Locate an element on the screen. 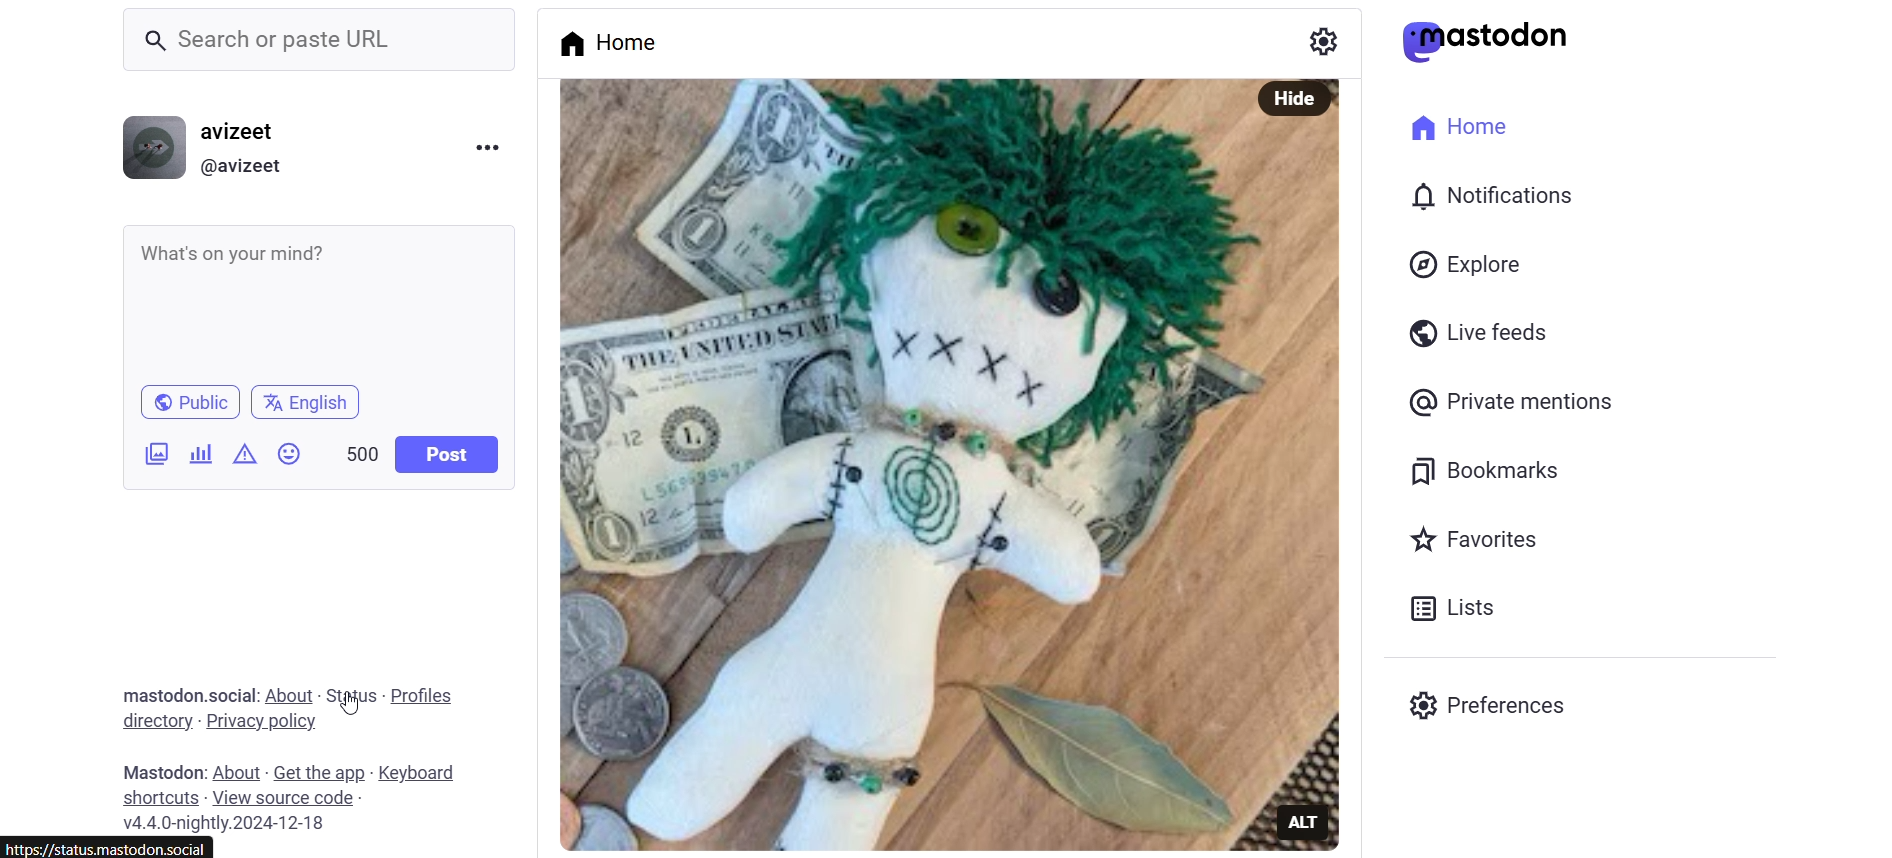  home is located at coordinates (619, 47).